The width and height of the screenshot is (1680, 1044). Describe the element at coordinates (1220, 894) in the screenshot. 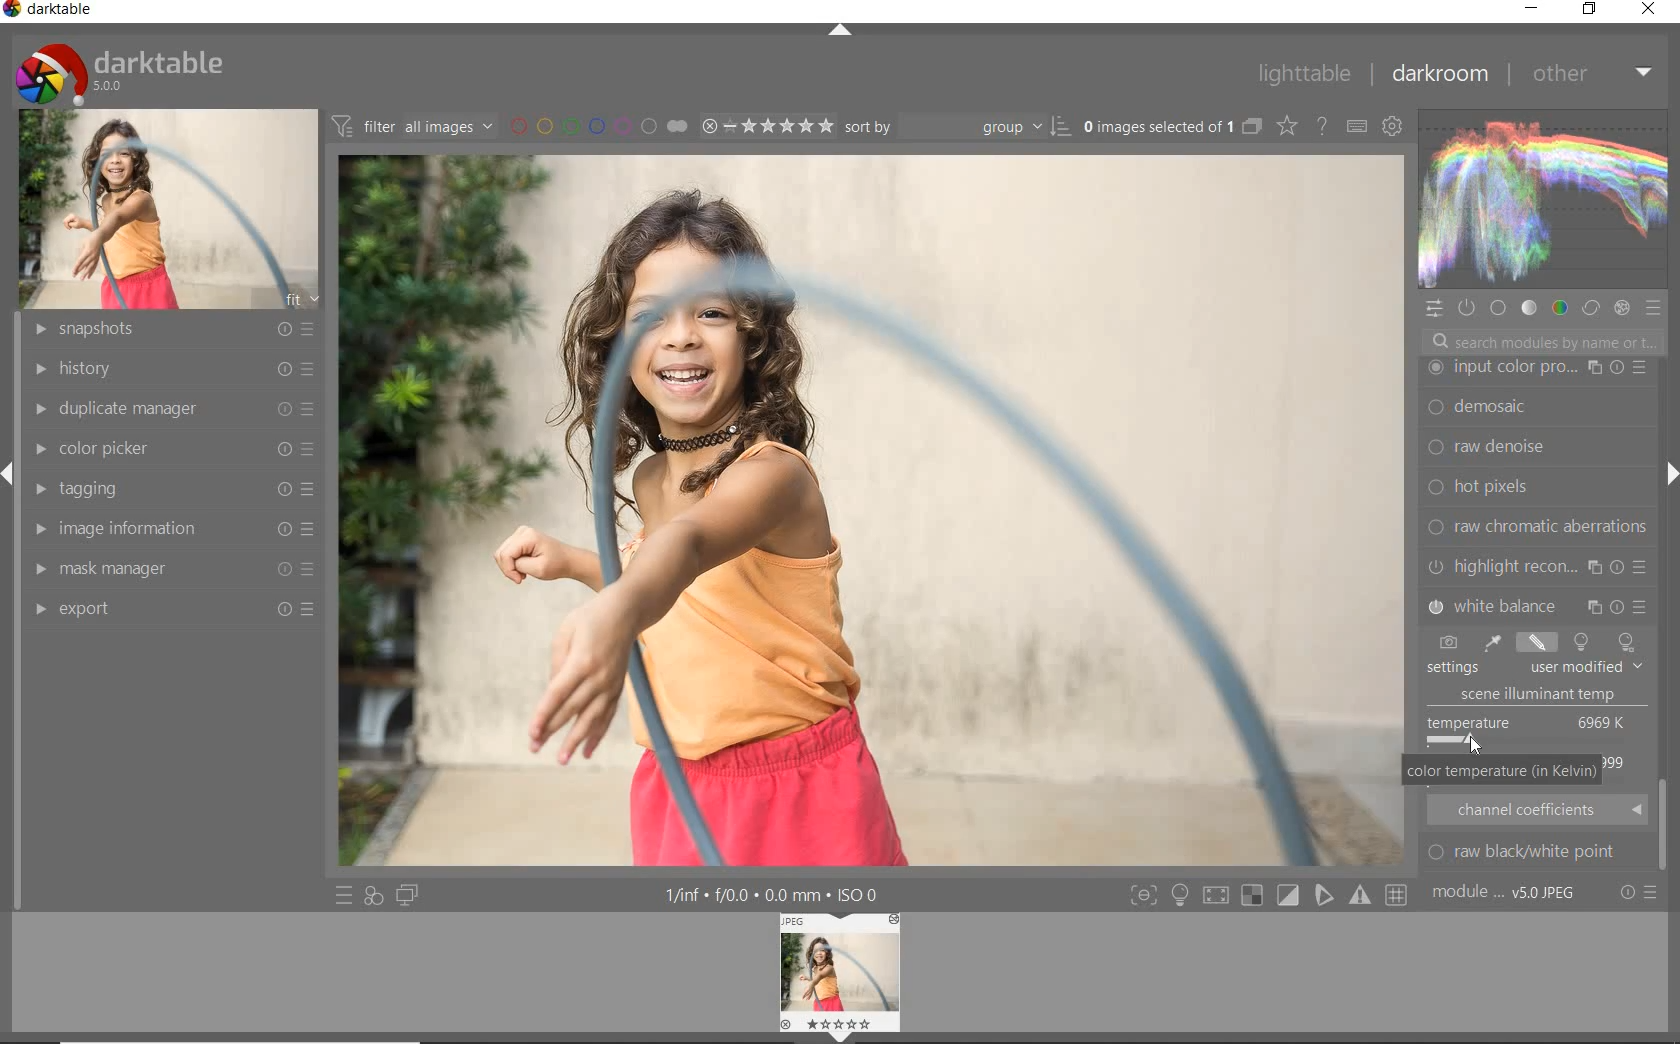

I see `toggle mode ` at that location.